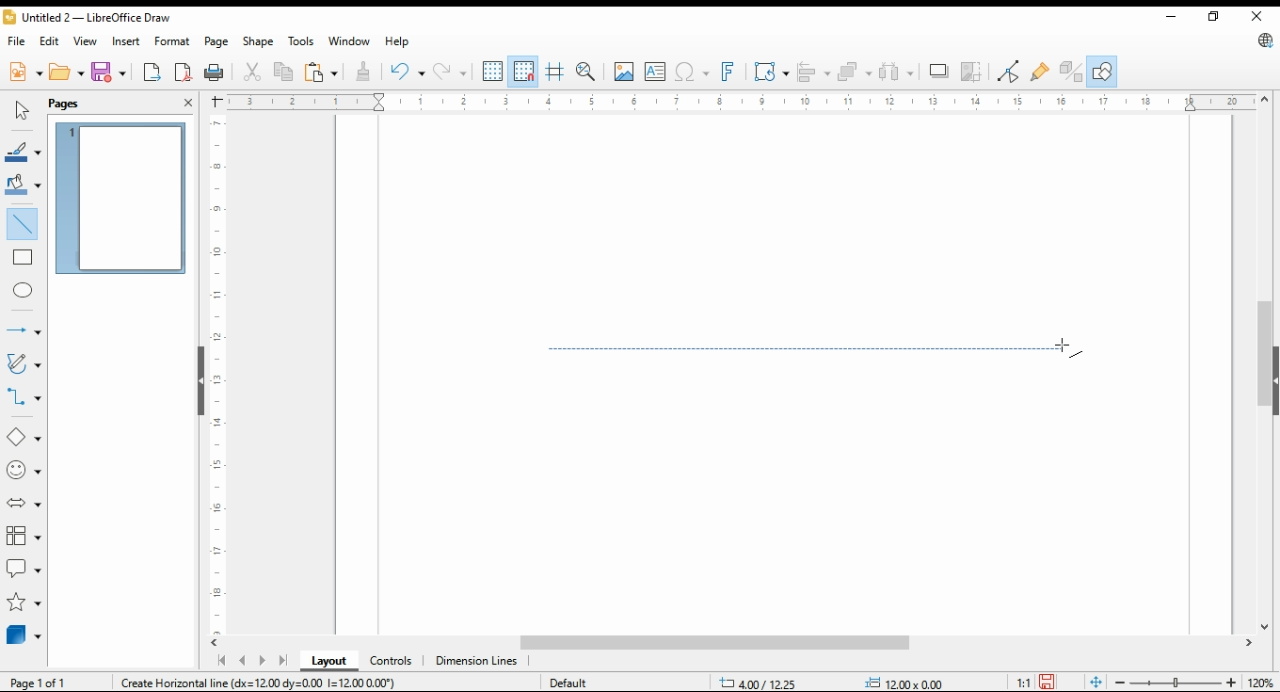 The image size is (1280, 692). I want to click on paste, so click(321, 71).